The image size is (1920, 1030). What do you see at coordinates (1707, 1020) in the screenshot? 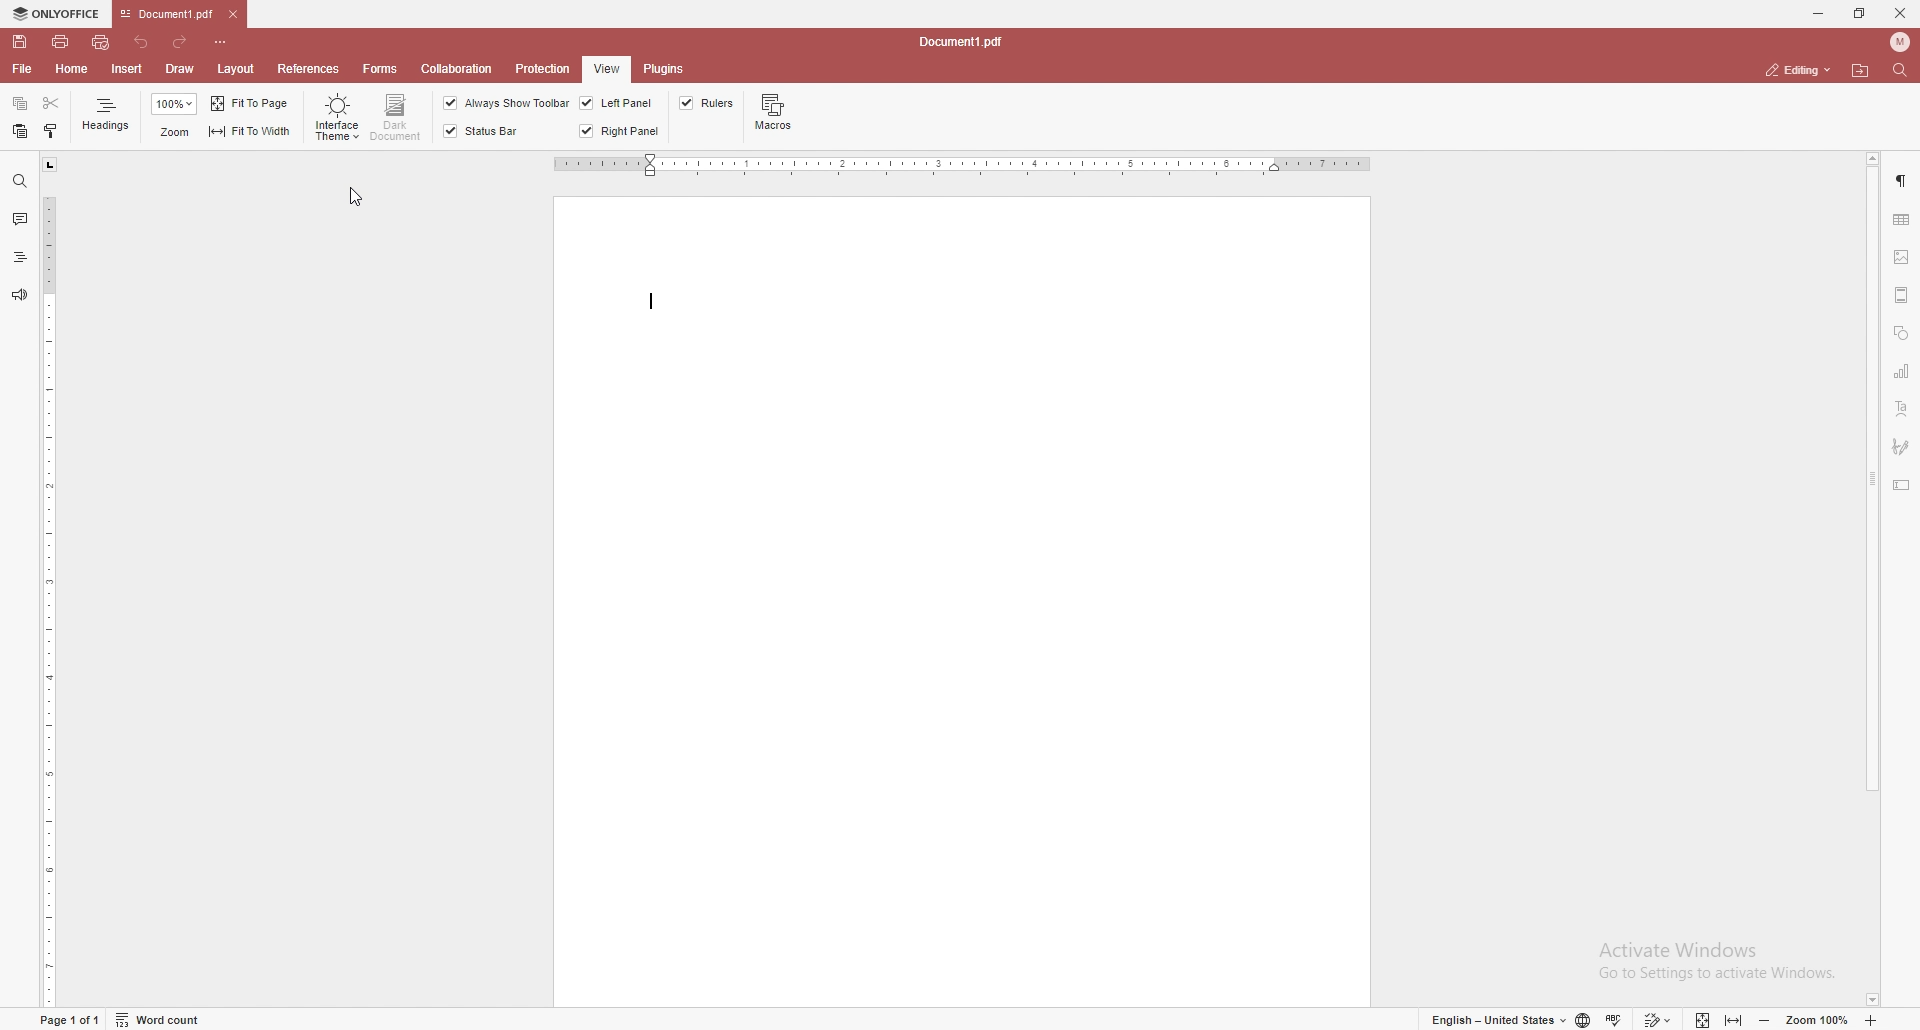
I see `fit to screen` at bounding box center [1707, 1020].